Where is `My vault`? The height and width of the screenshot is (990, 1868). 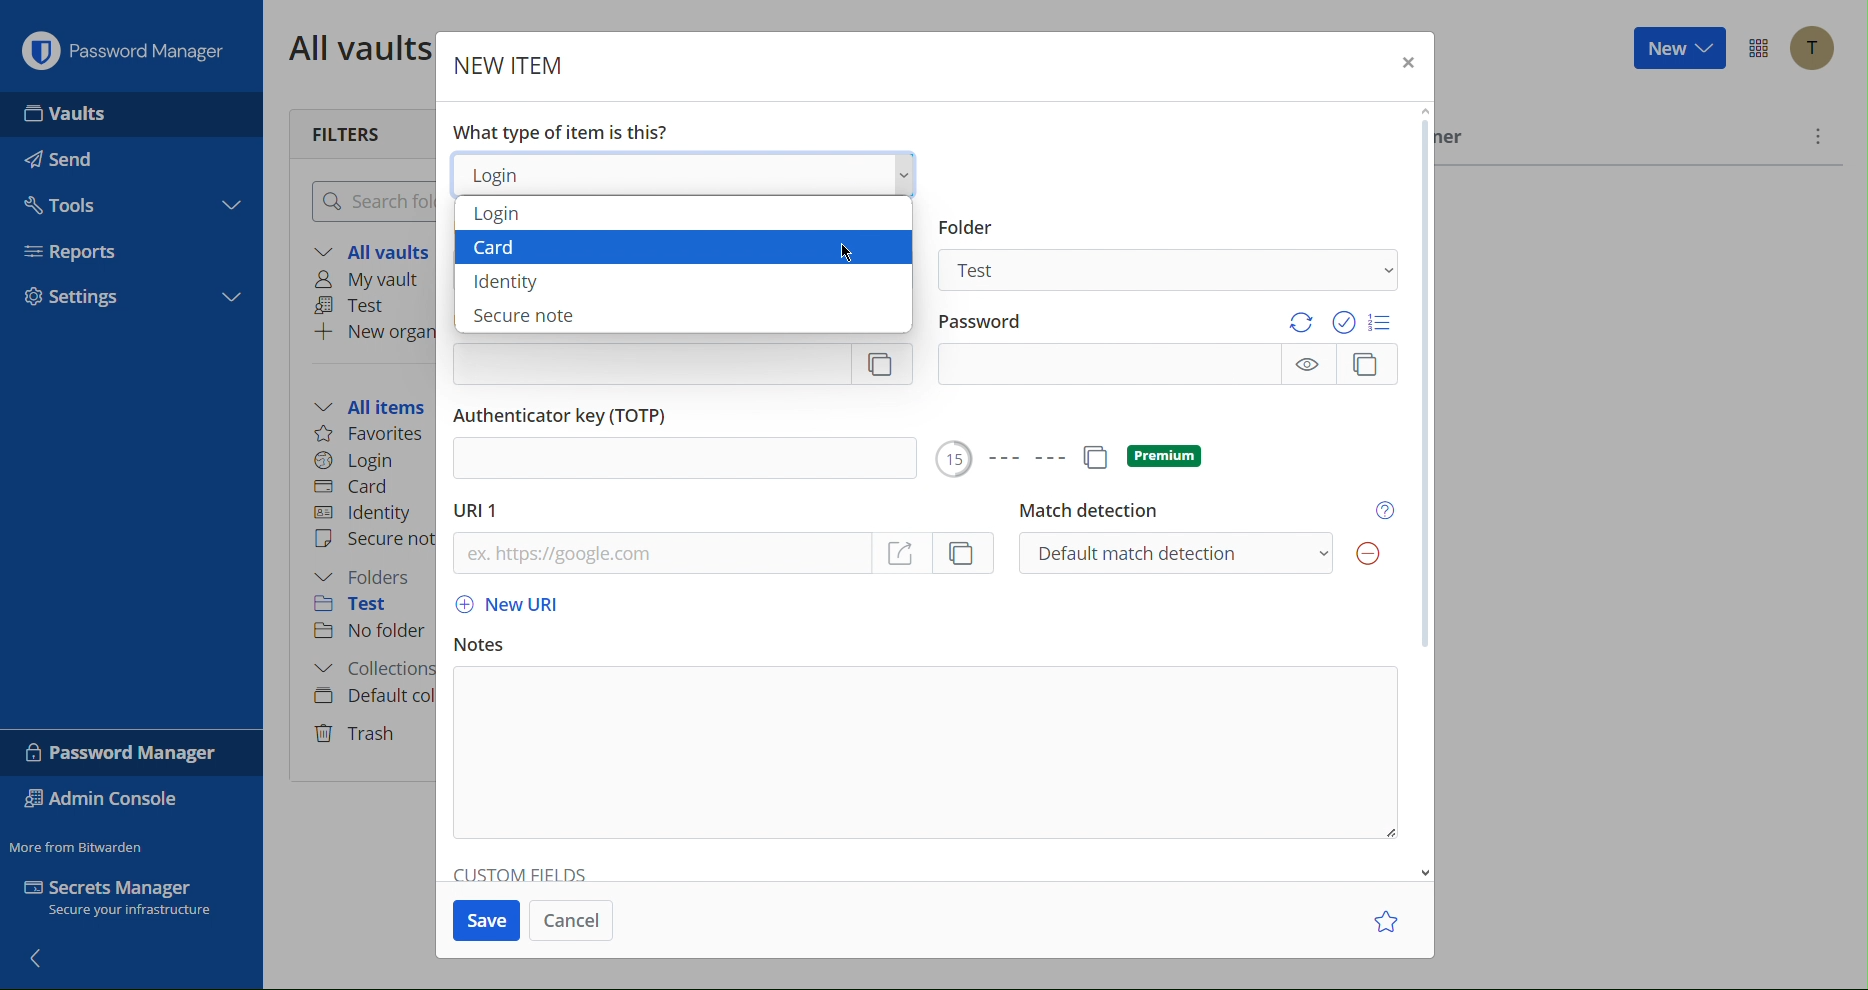 My vault is located at coordinates (364, 279).